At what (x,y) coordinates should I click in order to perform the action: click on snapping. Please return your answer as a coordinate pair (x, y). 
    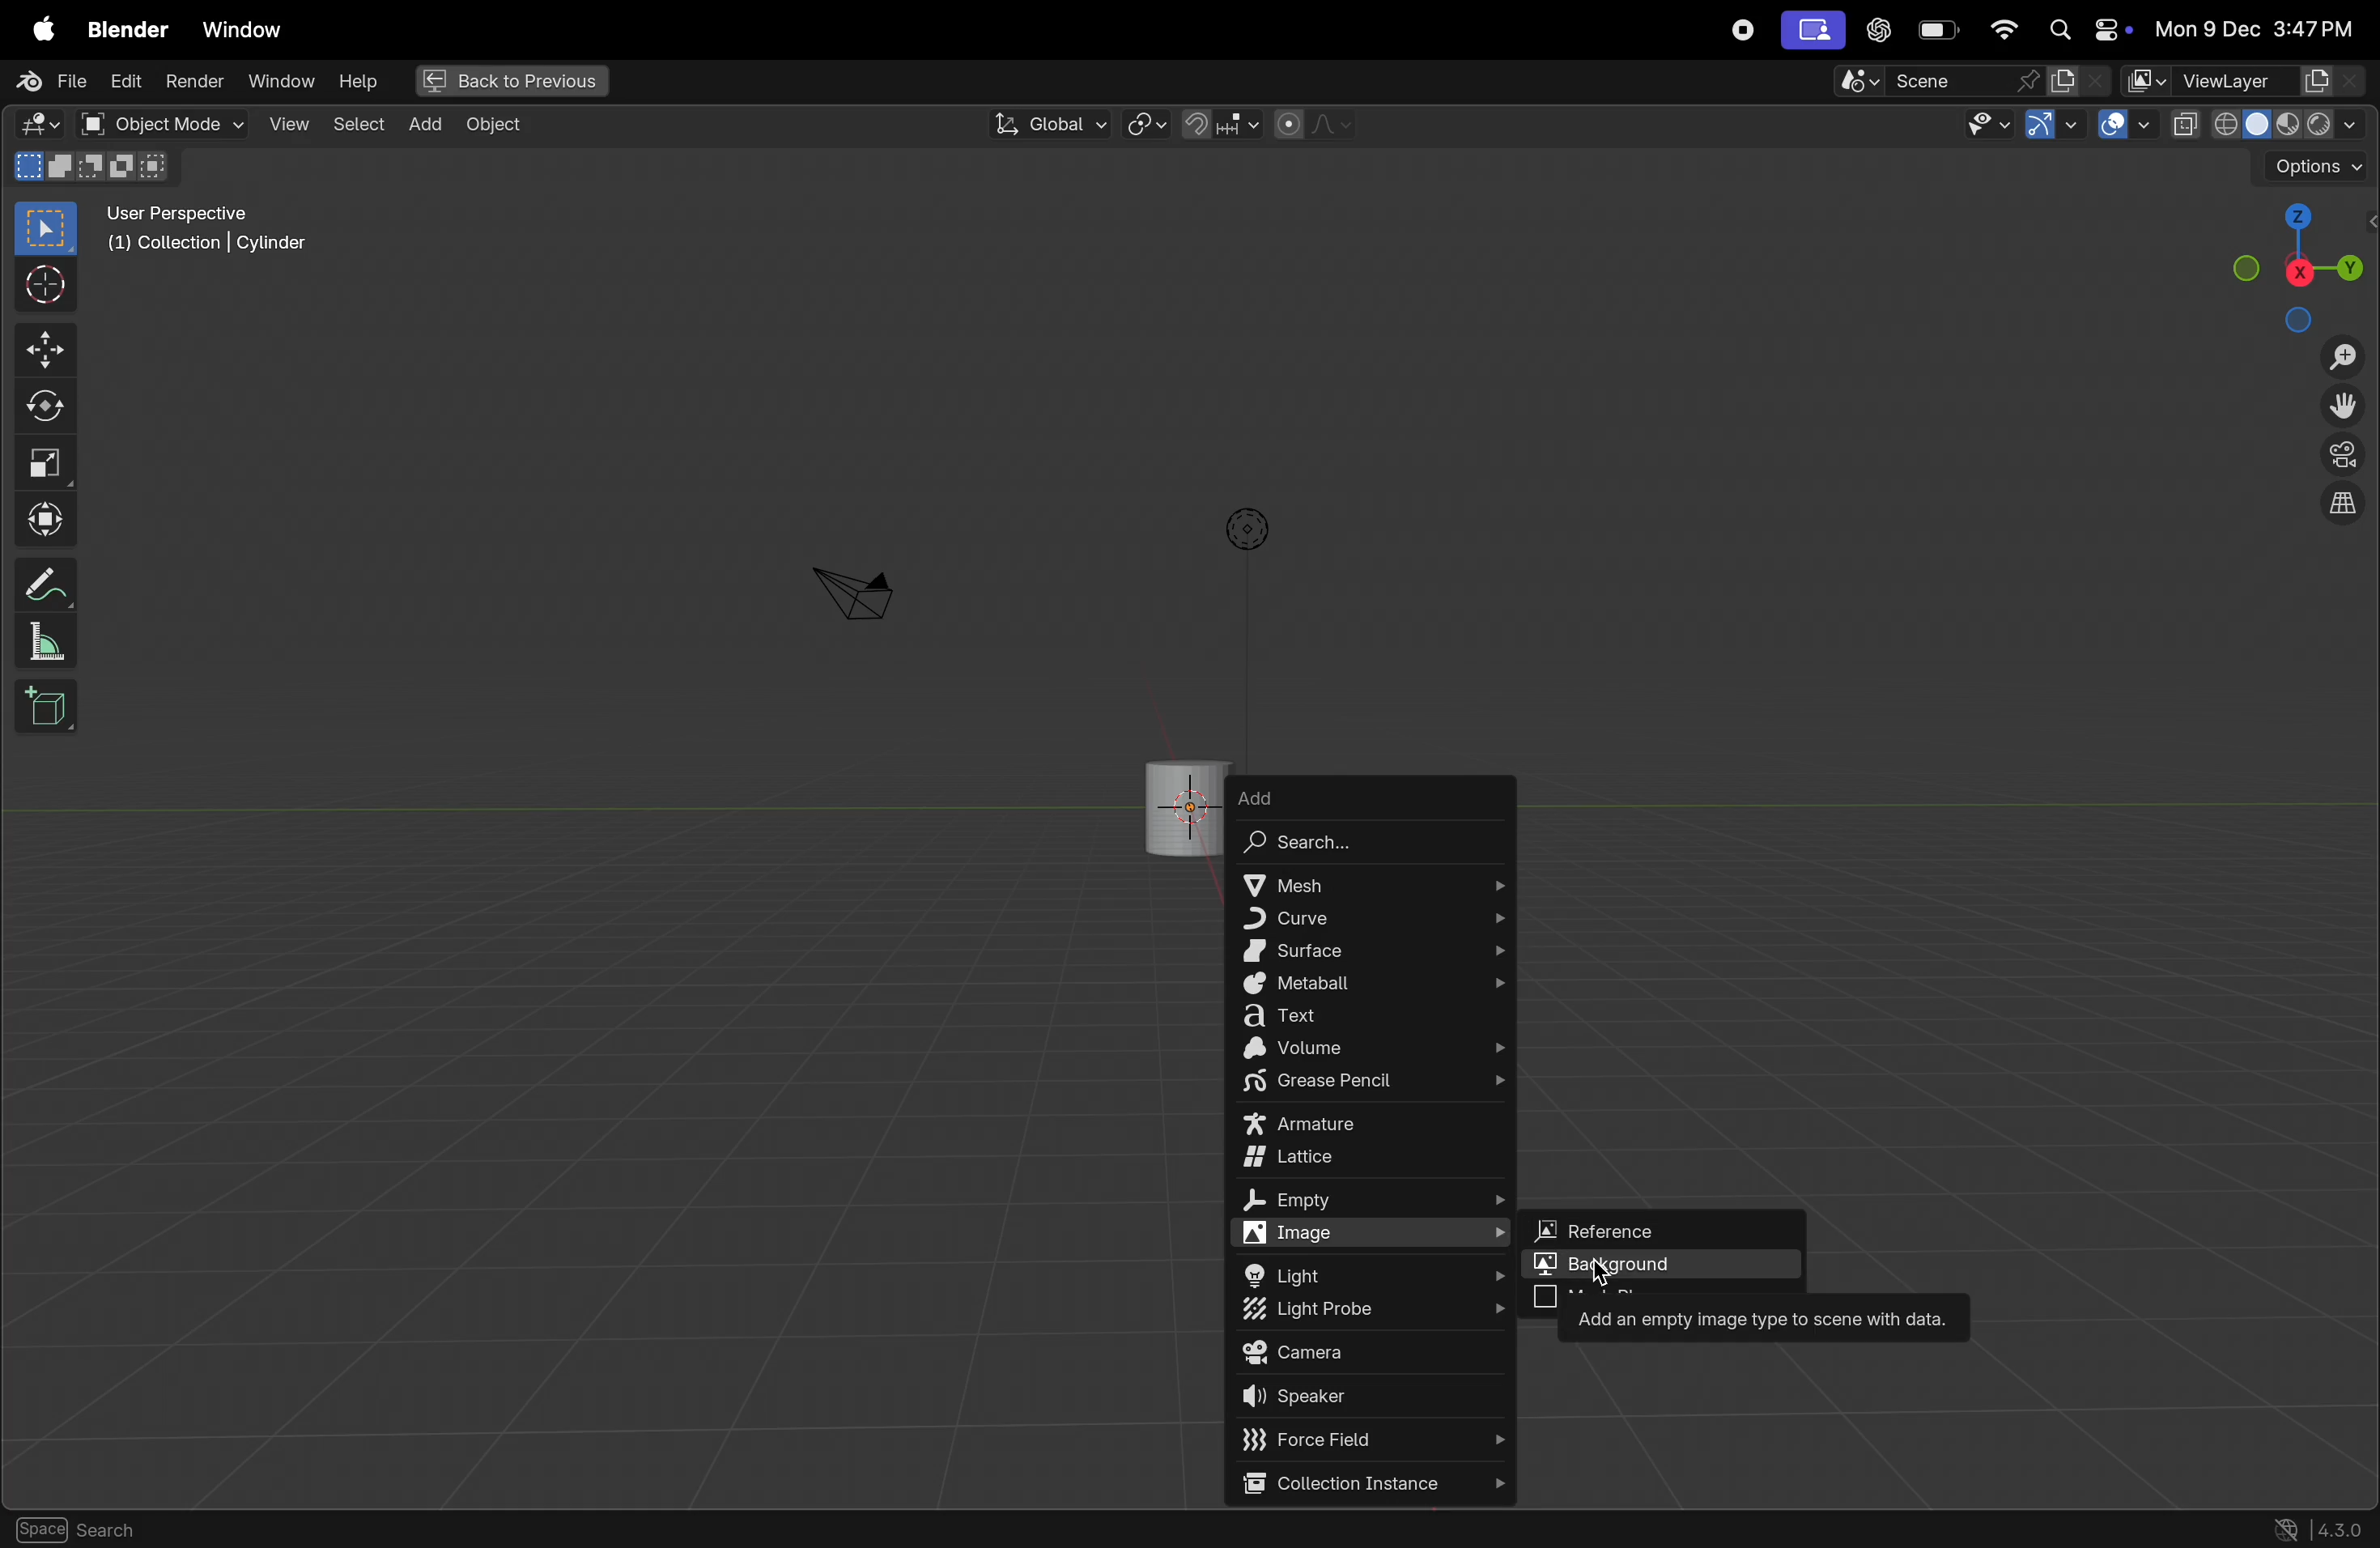
    Looking at the image, I should click on (1219, 124).